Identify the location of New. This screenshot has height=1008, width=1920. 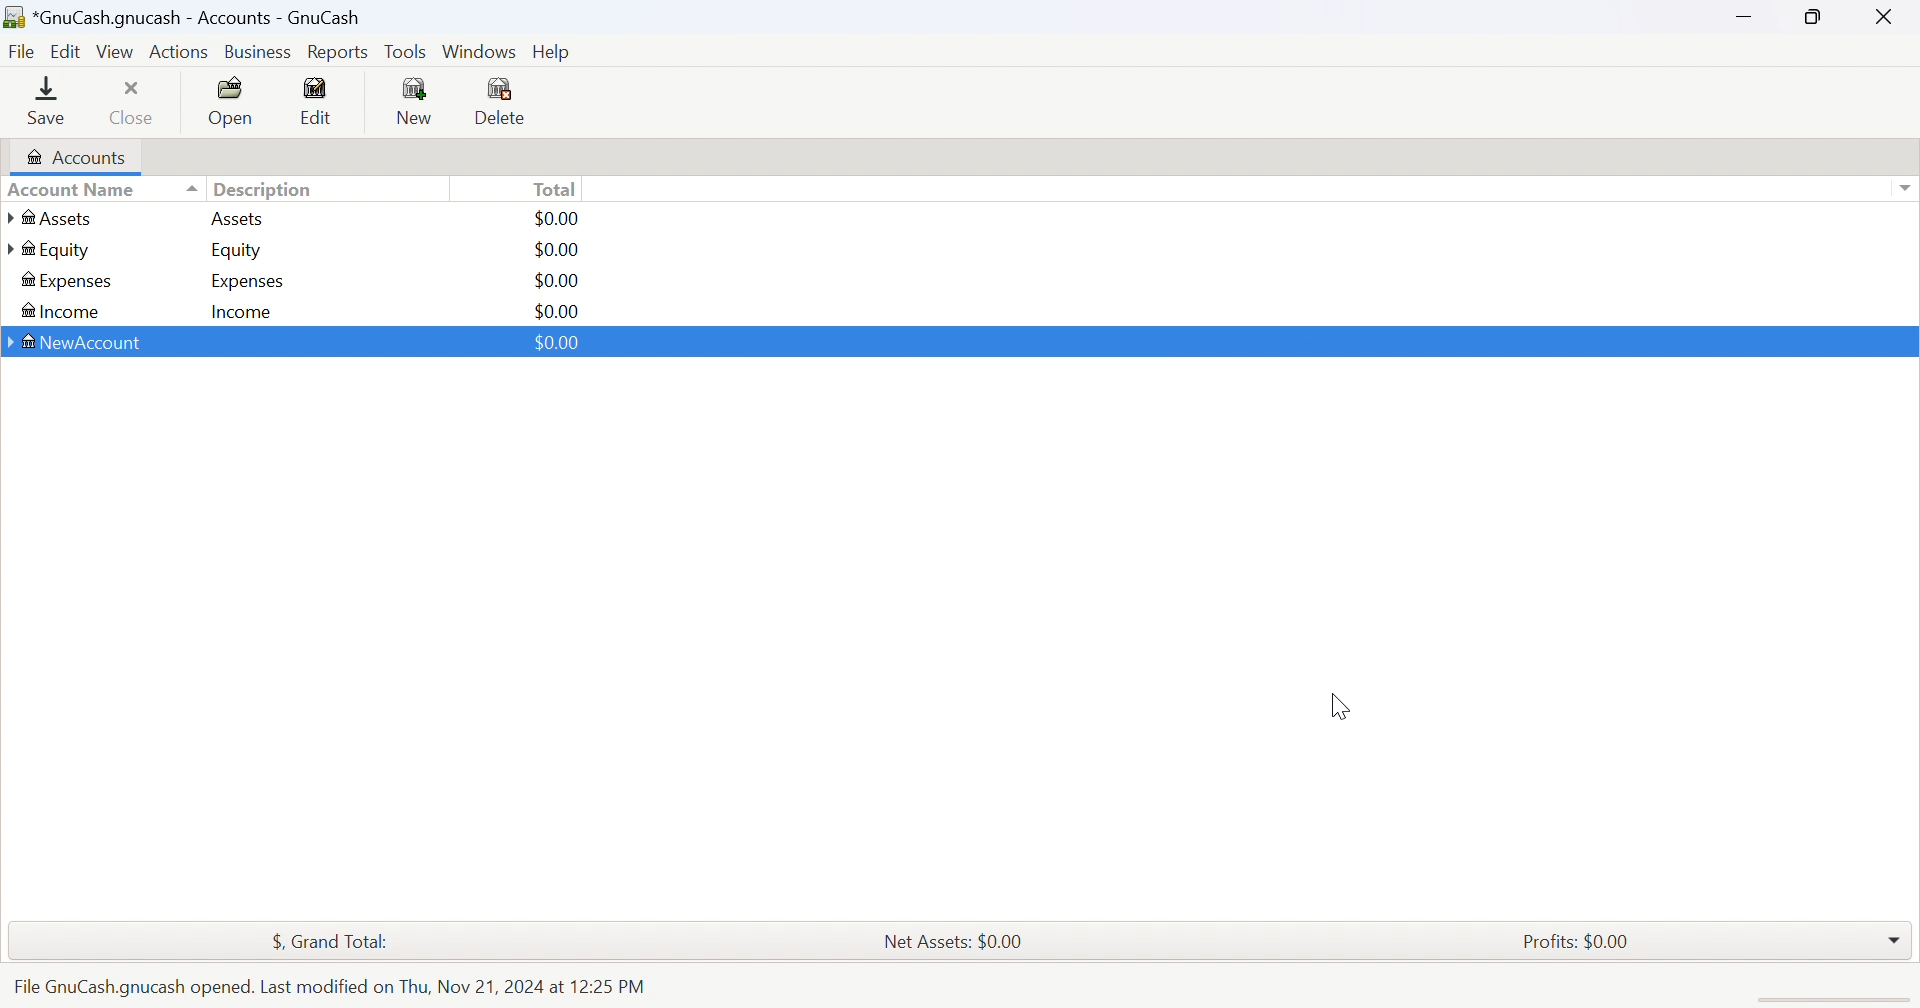
(413, 100).